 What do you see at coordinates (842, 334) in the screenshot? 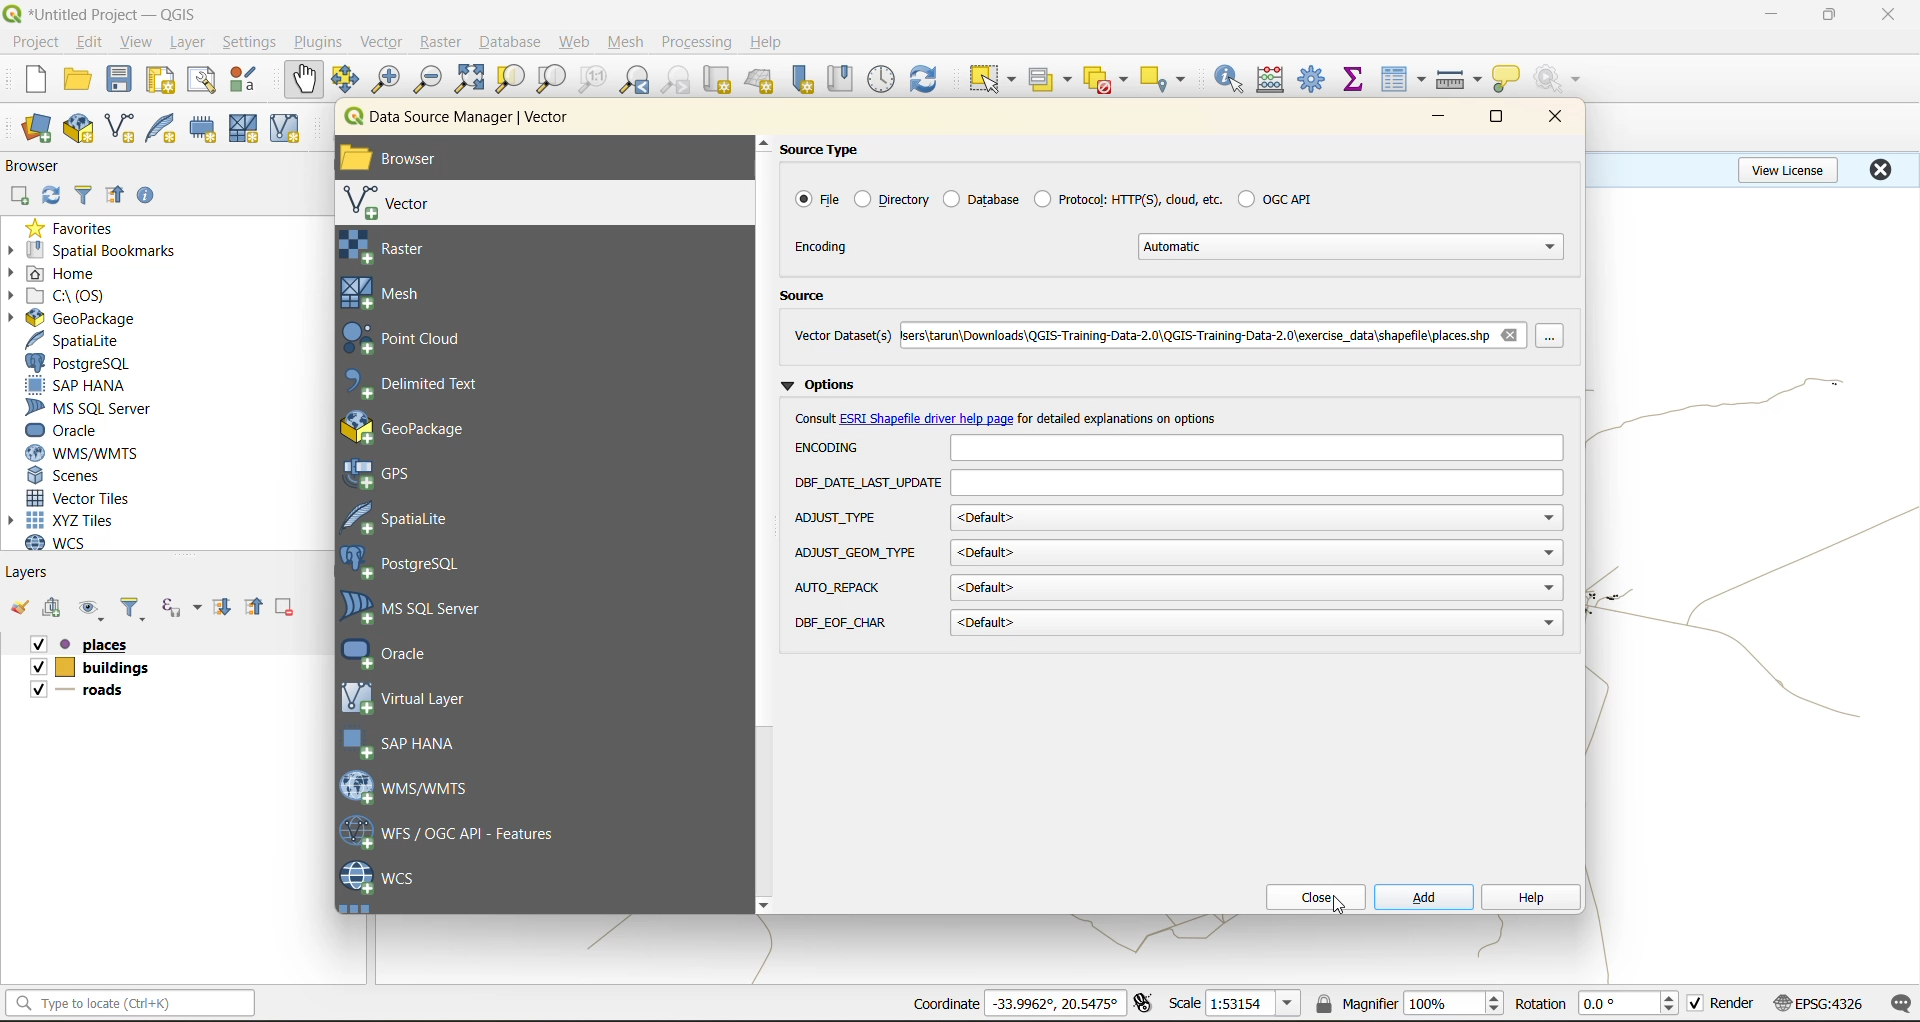
I see `vector dataset` at bounding box center [842, 334].